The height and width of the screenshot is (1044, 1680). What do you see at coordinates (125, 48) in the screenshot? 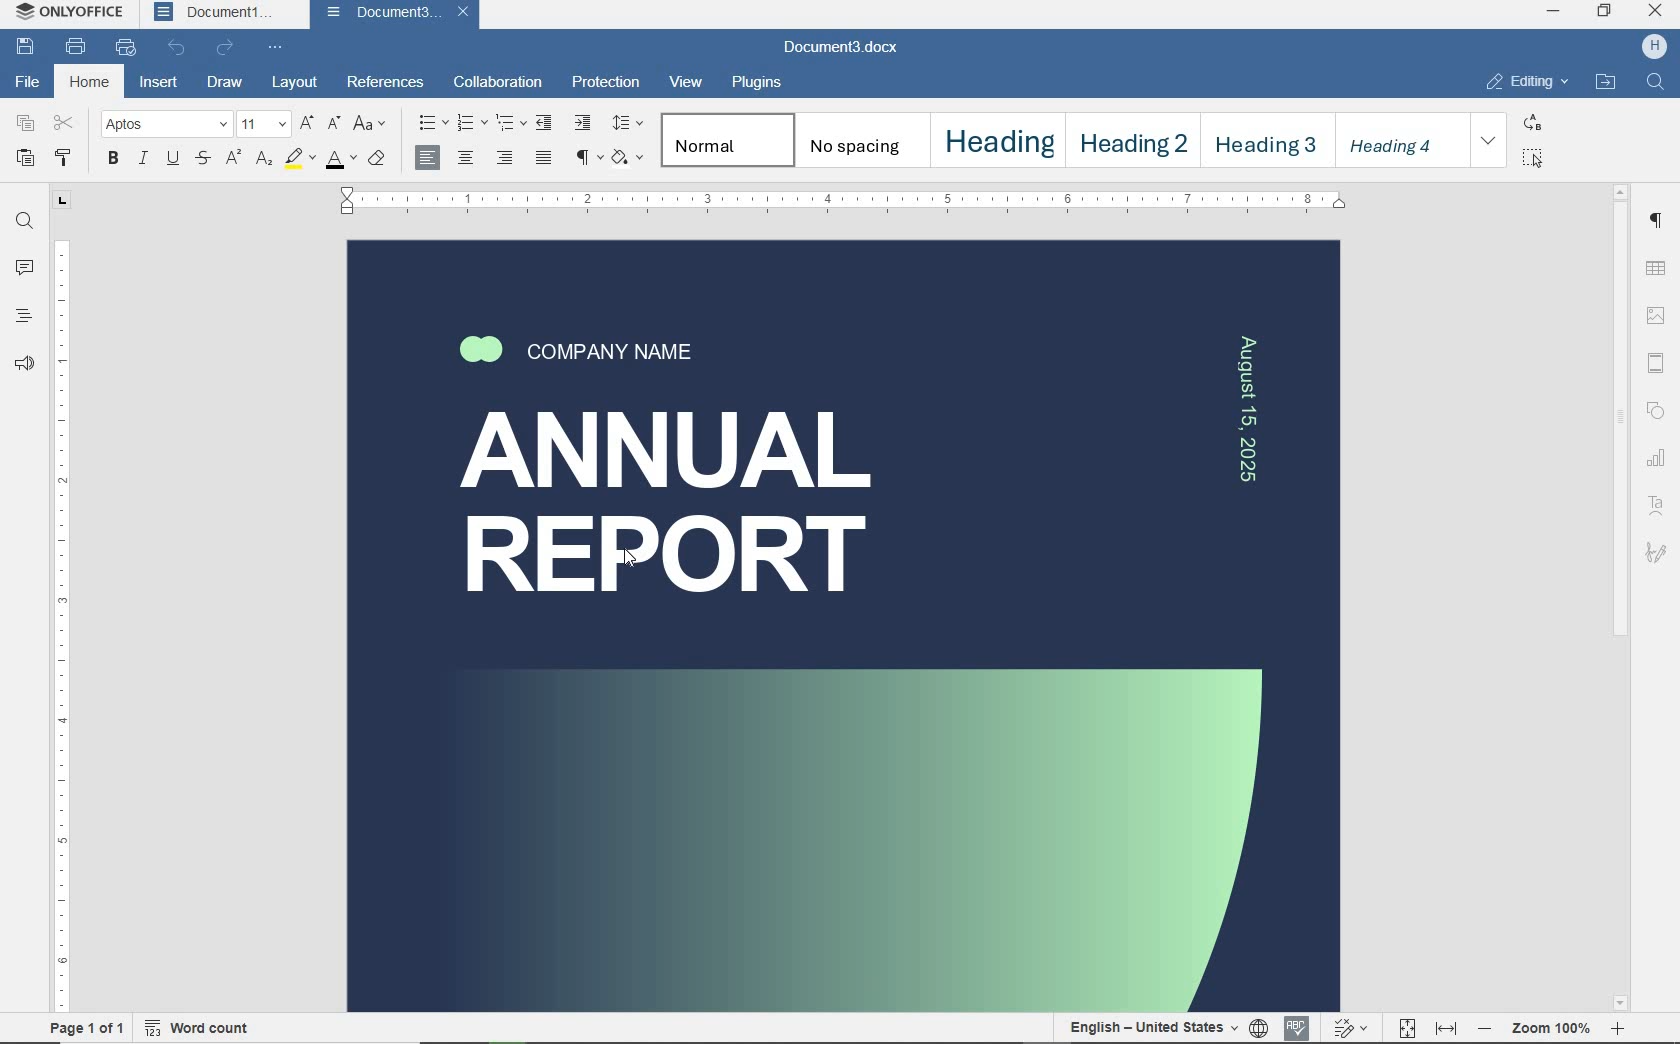
I see `quick print` at bounding box center [125, 48].